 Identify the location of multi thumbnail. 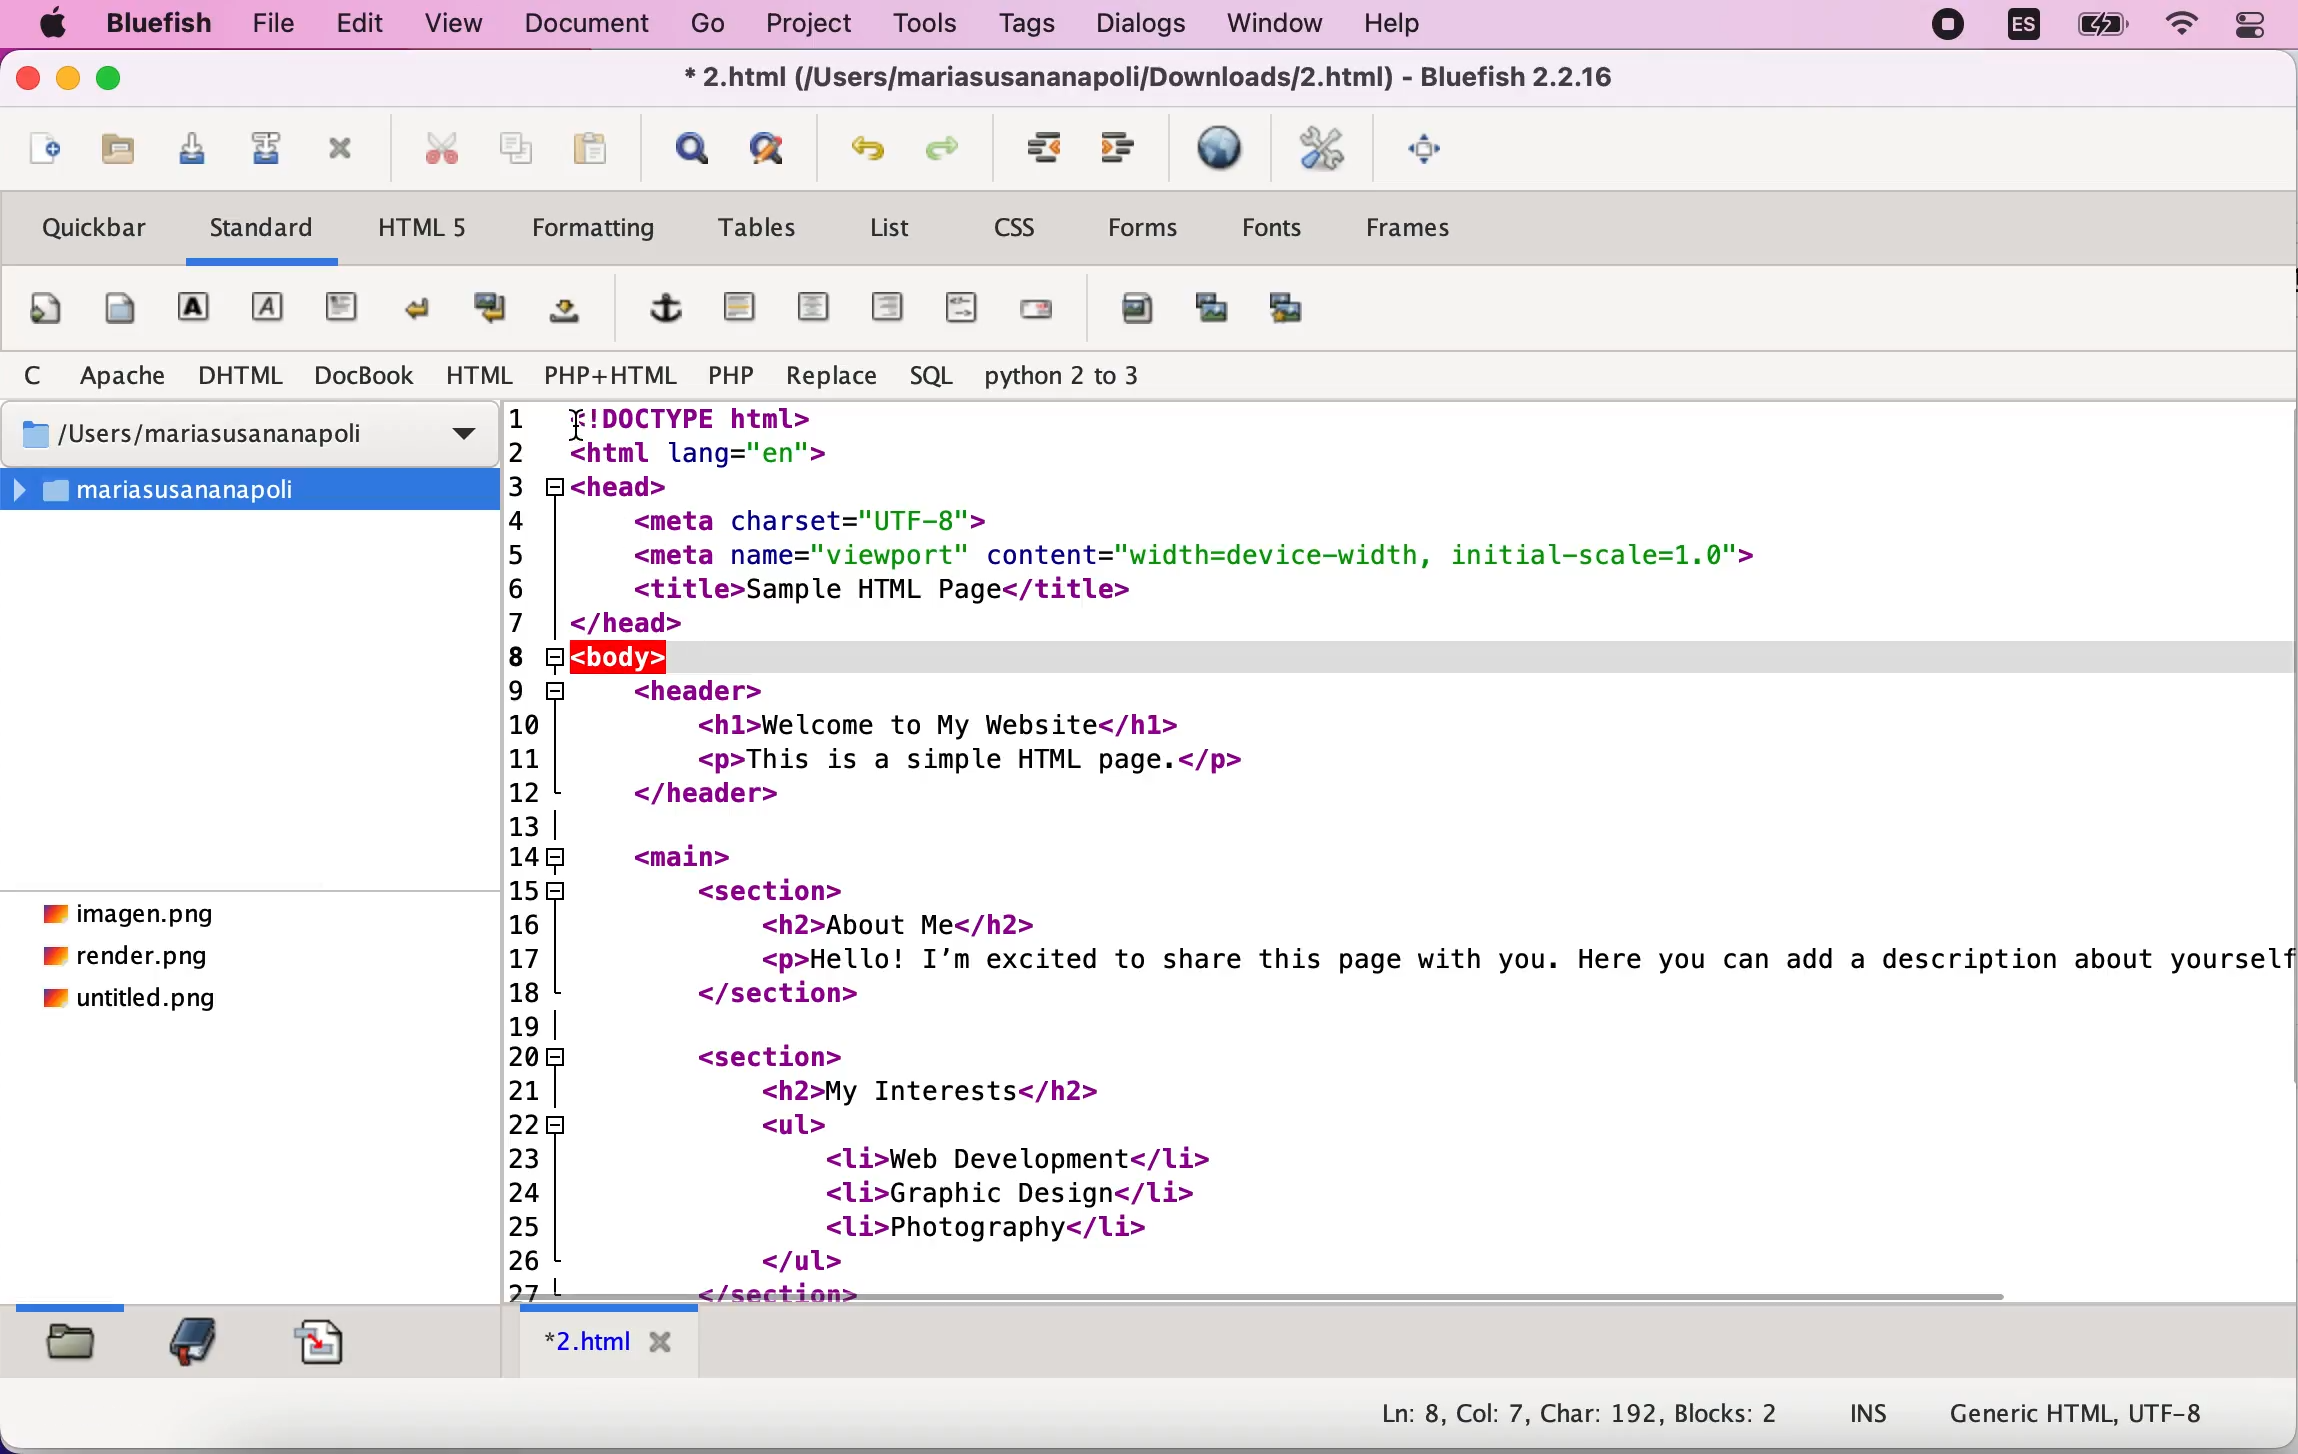
(1300, 314).